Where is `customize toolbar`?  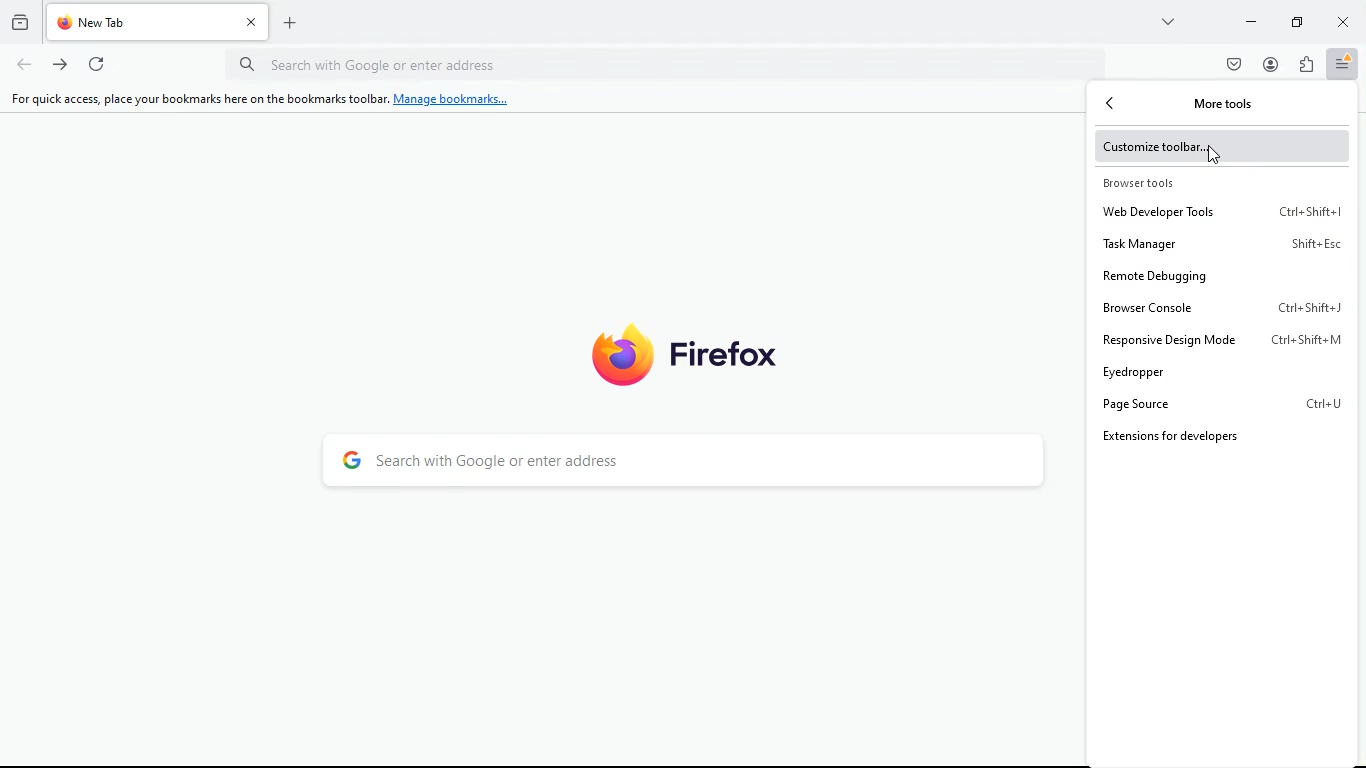
customize toolbar is located at coordinates (1217, 148).